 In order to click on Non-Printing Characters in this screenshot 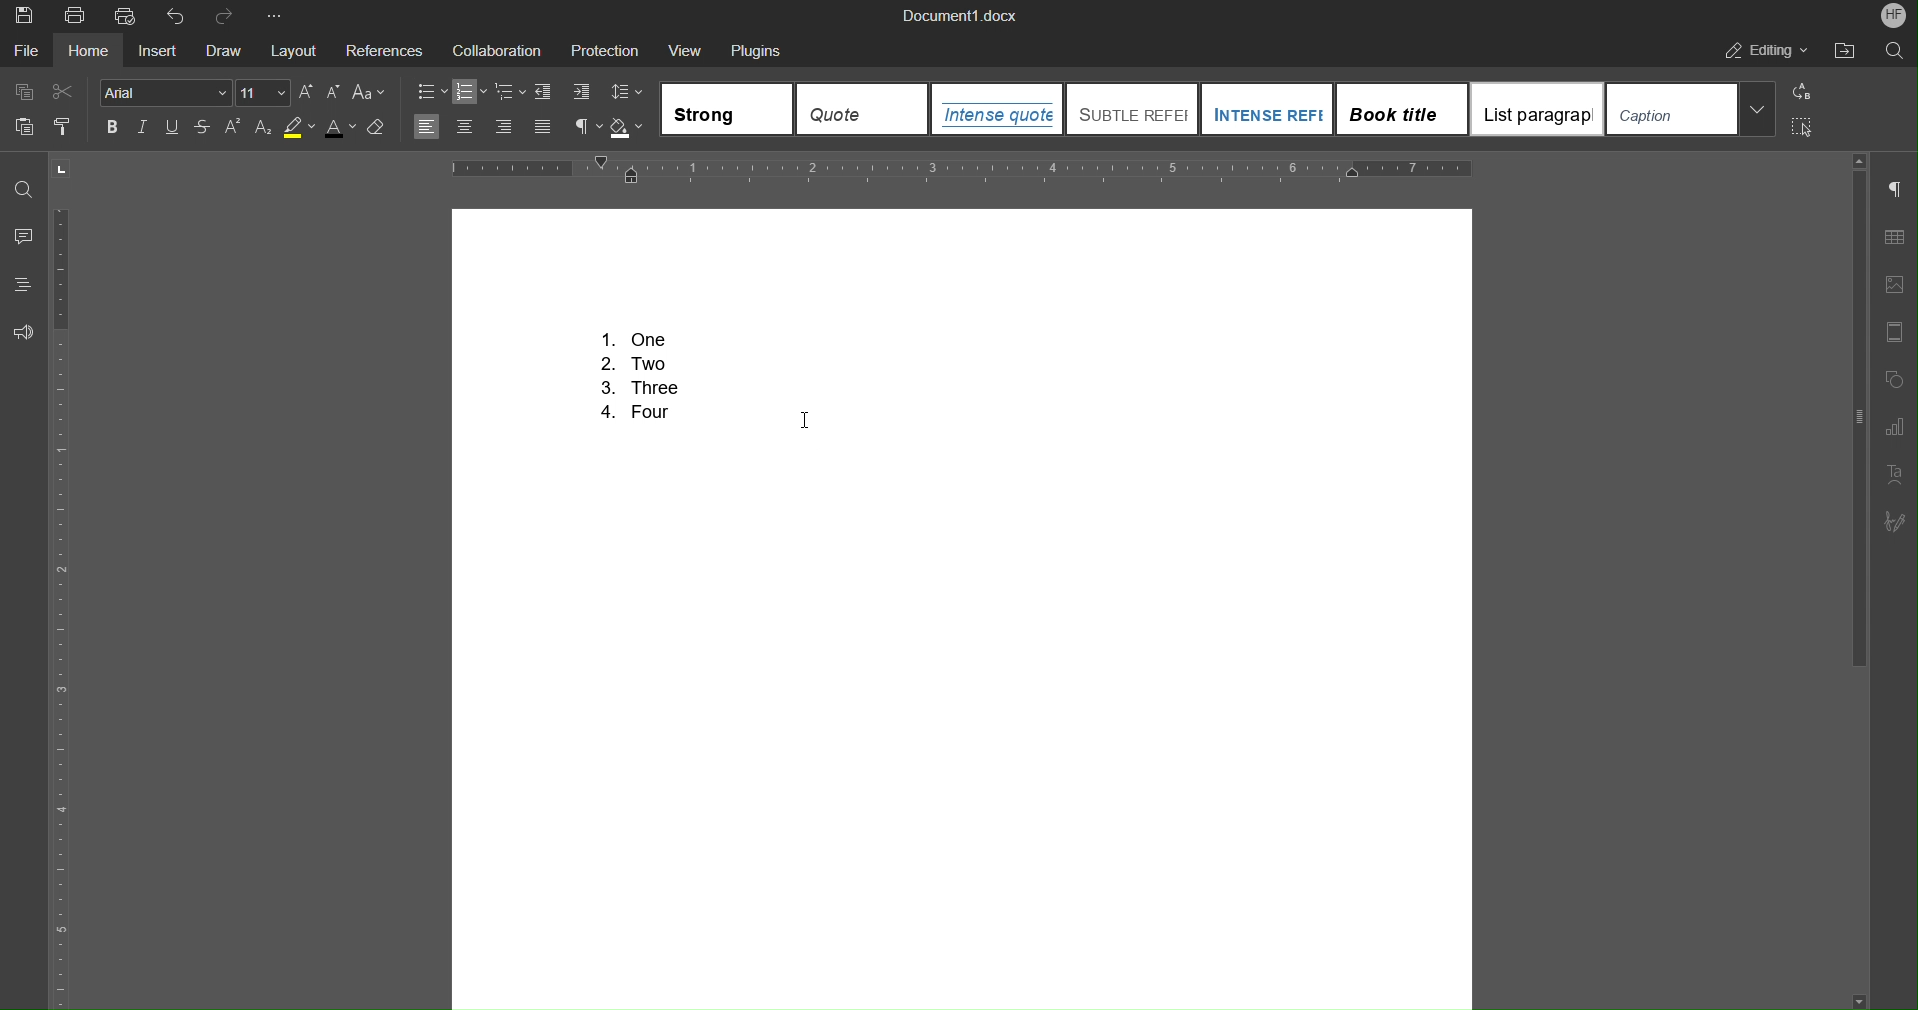, I will do `click(587, 128)`.